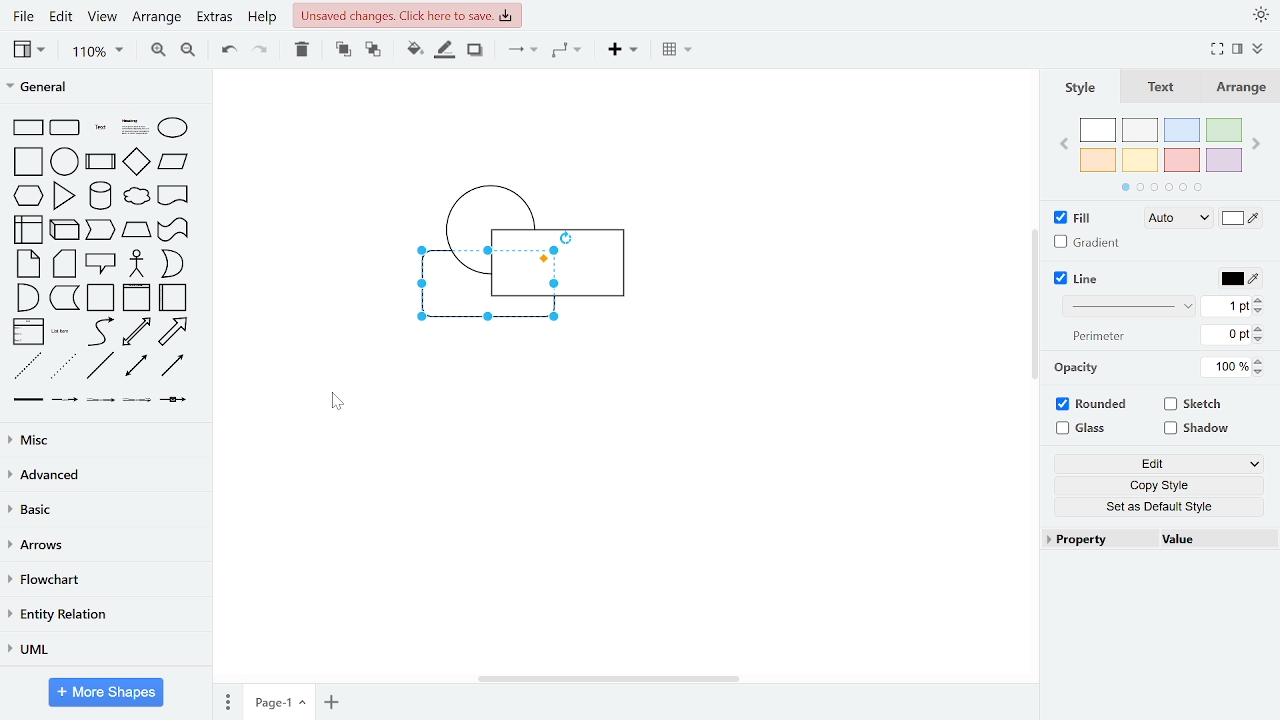 This screenshot has height=720, width=1280. Describe the element at coordinates (159, 19) in the screenshot. I see `arrange` at that location.